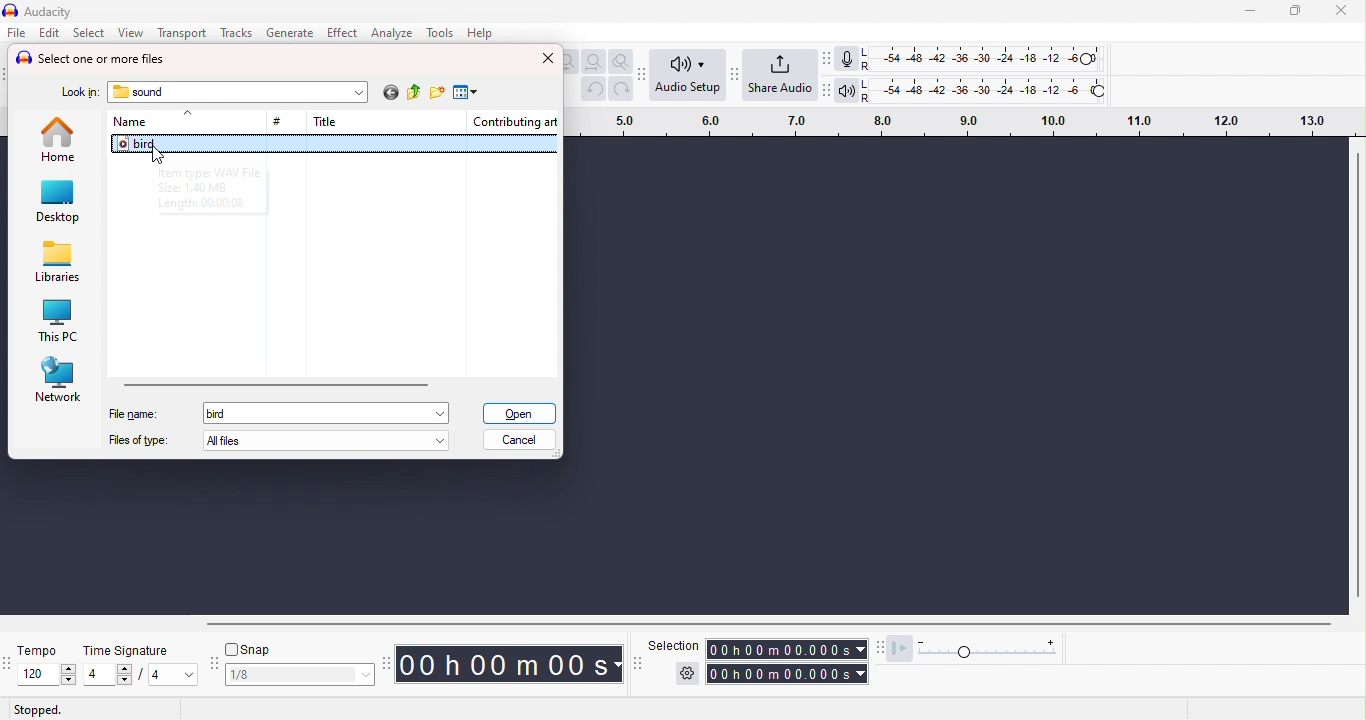 Image resolution: width=1366 pixels, height=720 pixels. What do you see at coordinates (43, 12) in the screenshot?
I see `title` at bounding box center [43, 12].